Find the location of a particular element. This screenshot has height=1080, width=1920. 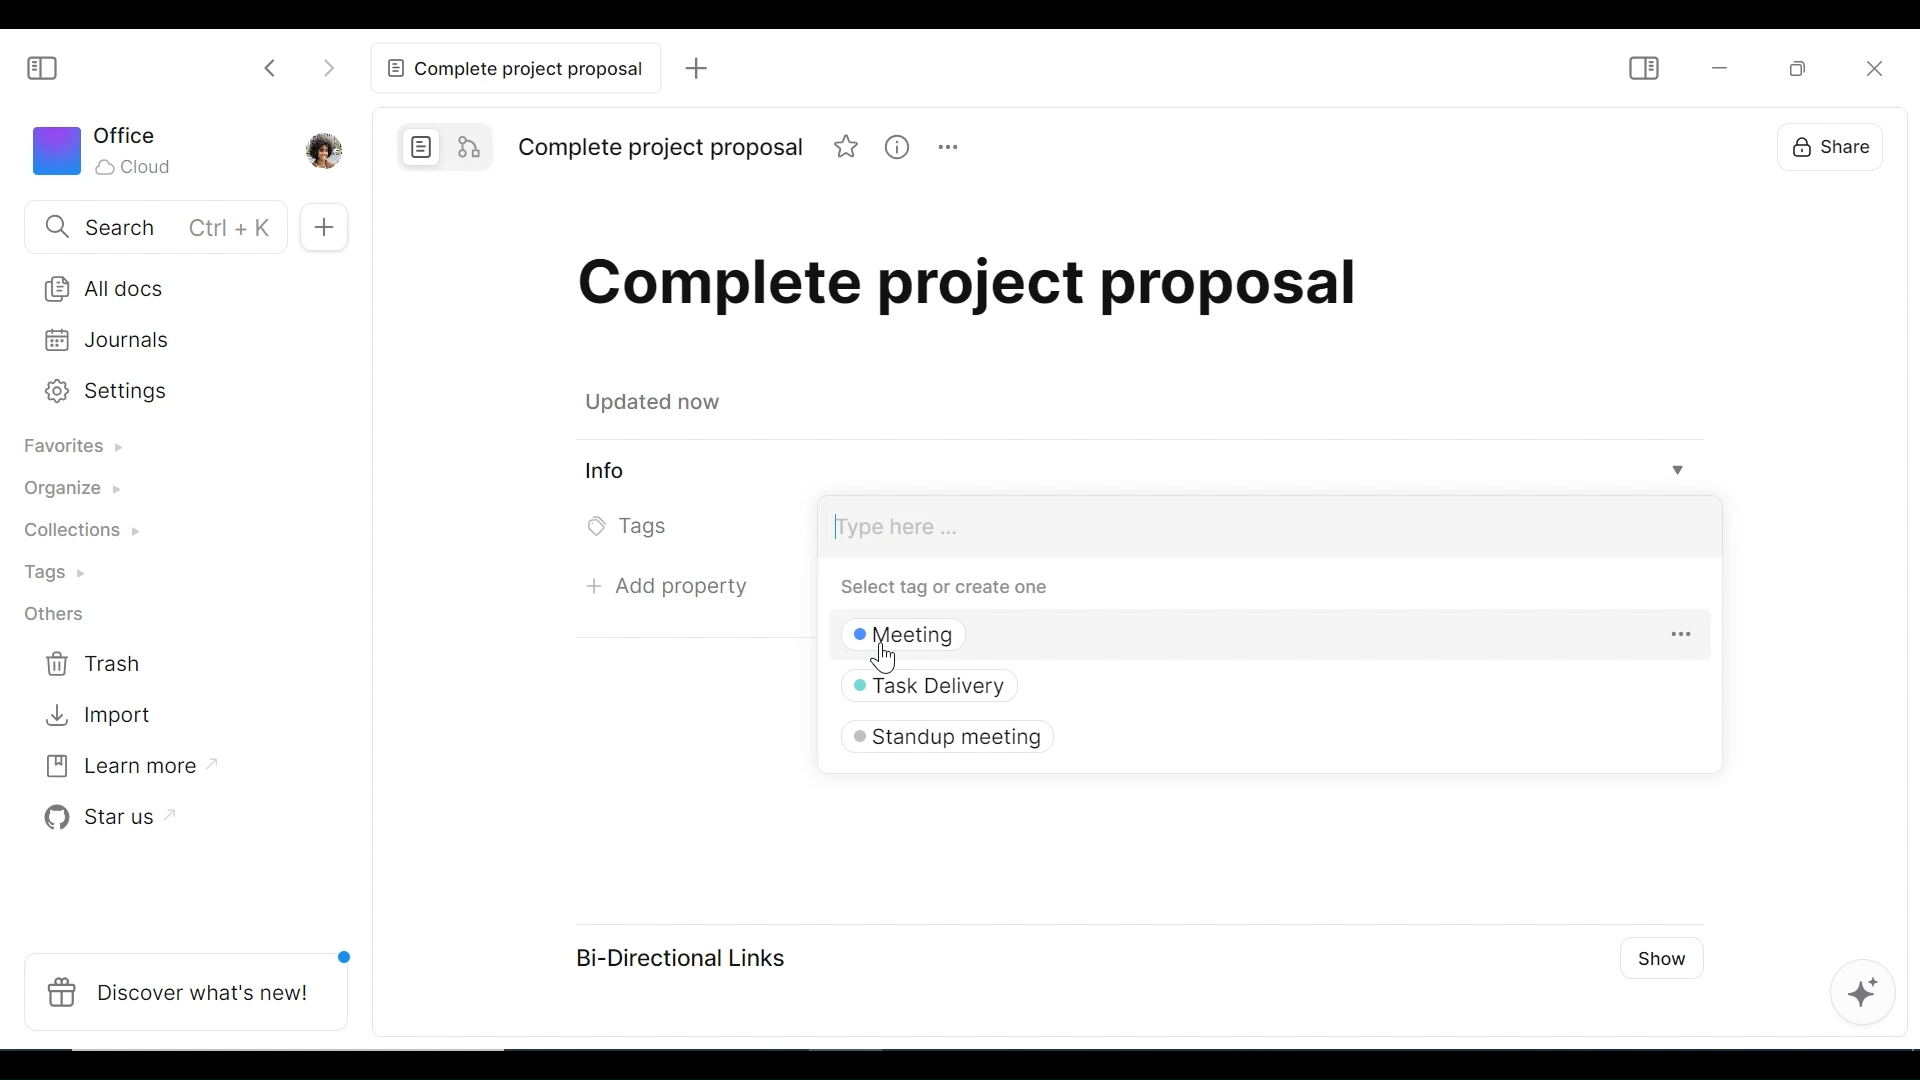

more is located at coordinates (952, 150).